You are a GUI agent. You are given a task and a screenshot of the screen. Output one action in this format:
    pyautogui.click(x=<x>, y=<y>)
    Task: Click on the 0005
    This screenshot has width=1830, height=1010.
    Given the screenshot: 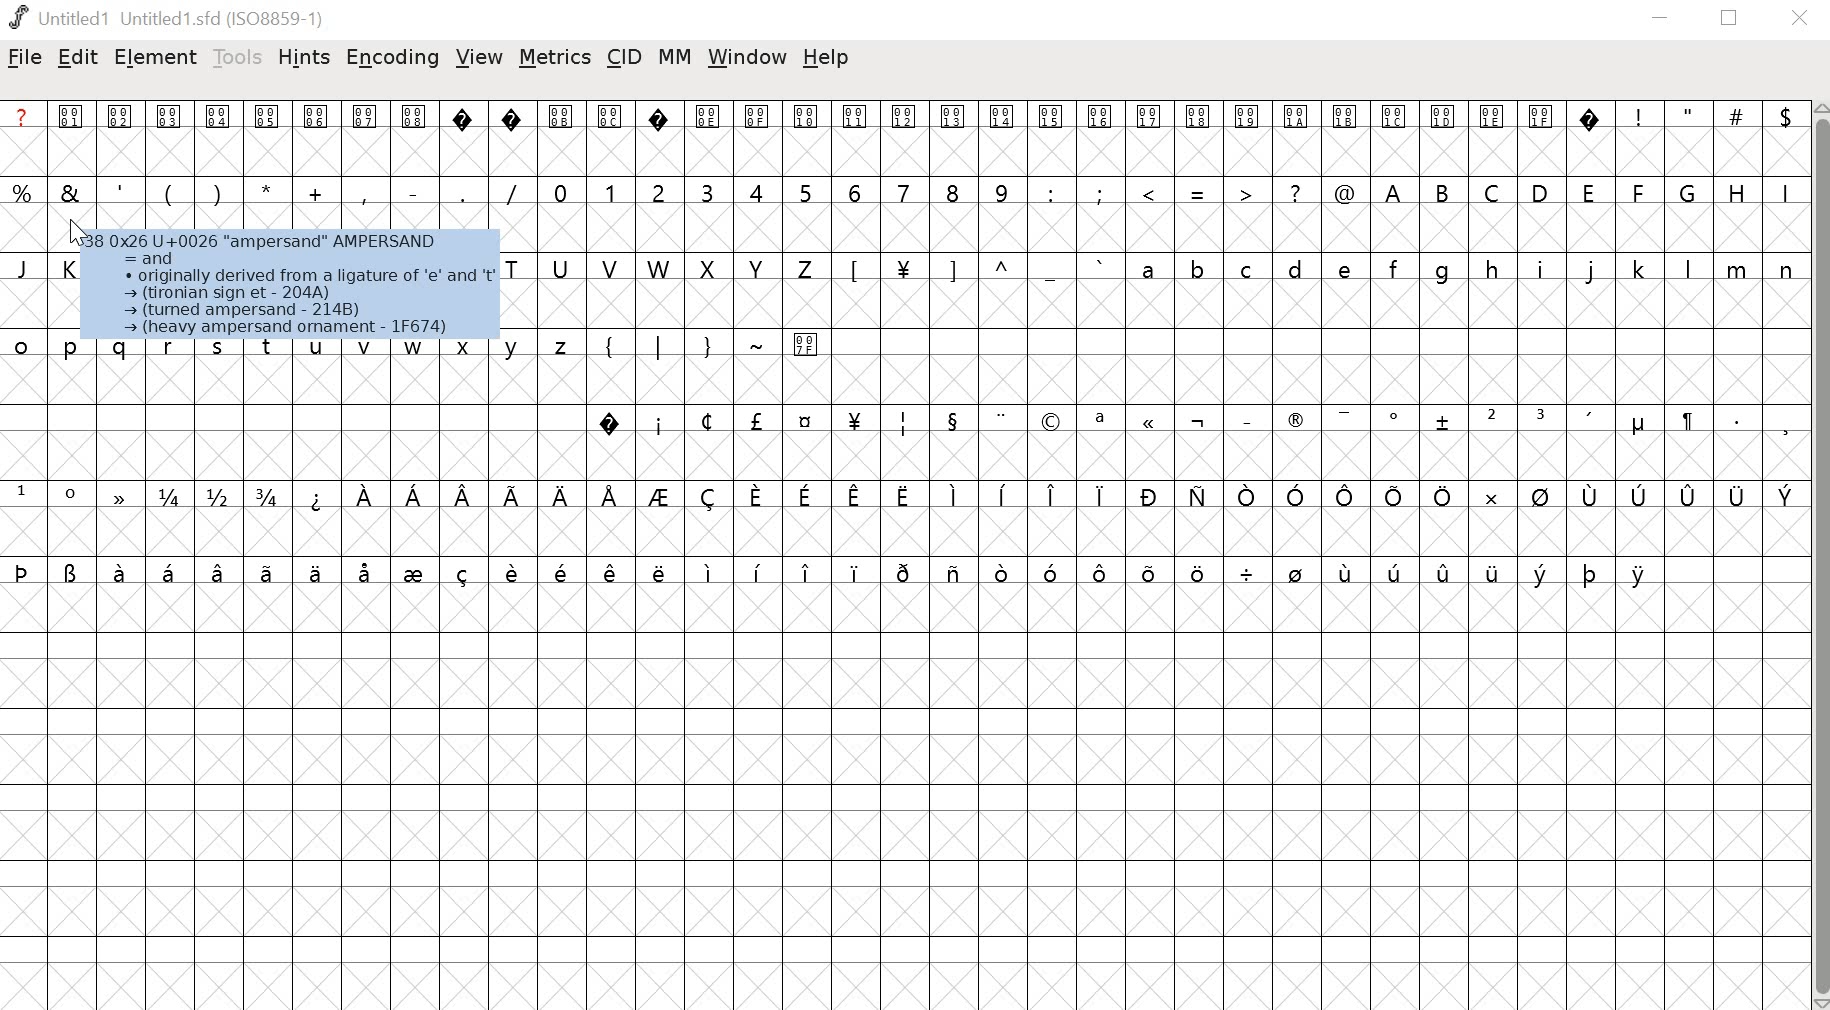 What is the action you would take?
    pyautogui.click(x=266, y=139)
    